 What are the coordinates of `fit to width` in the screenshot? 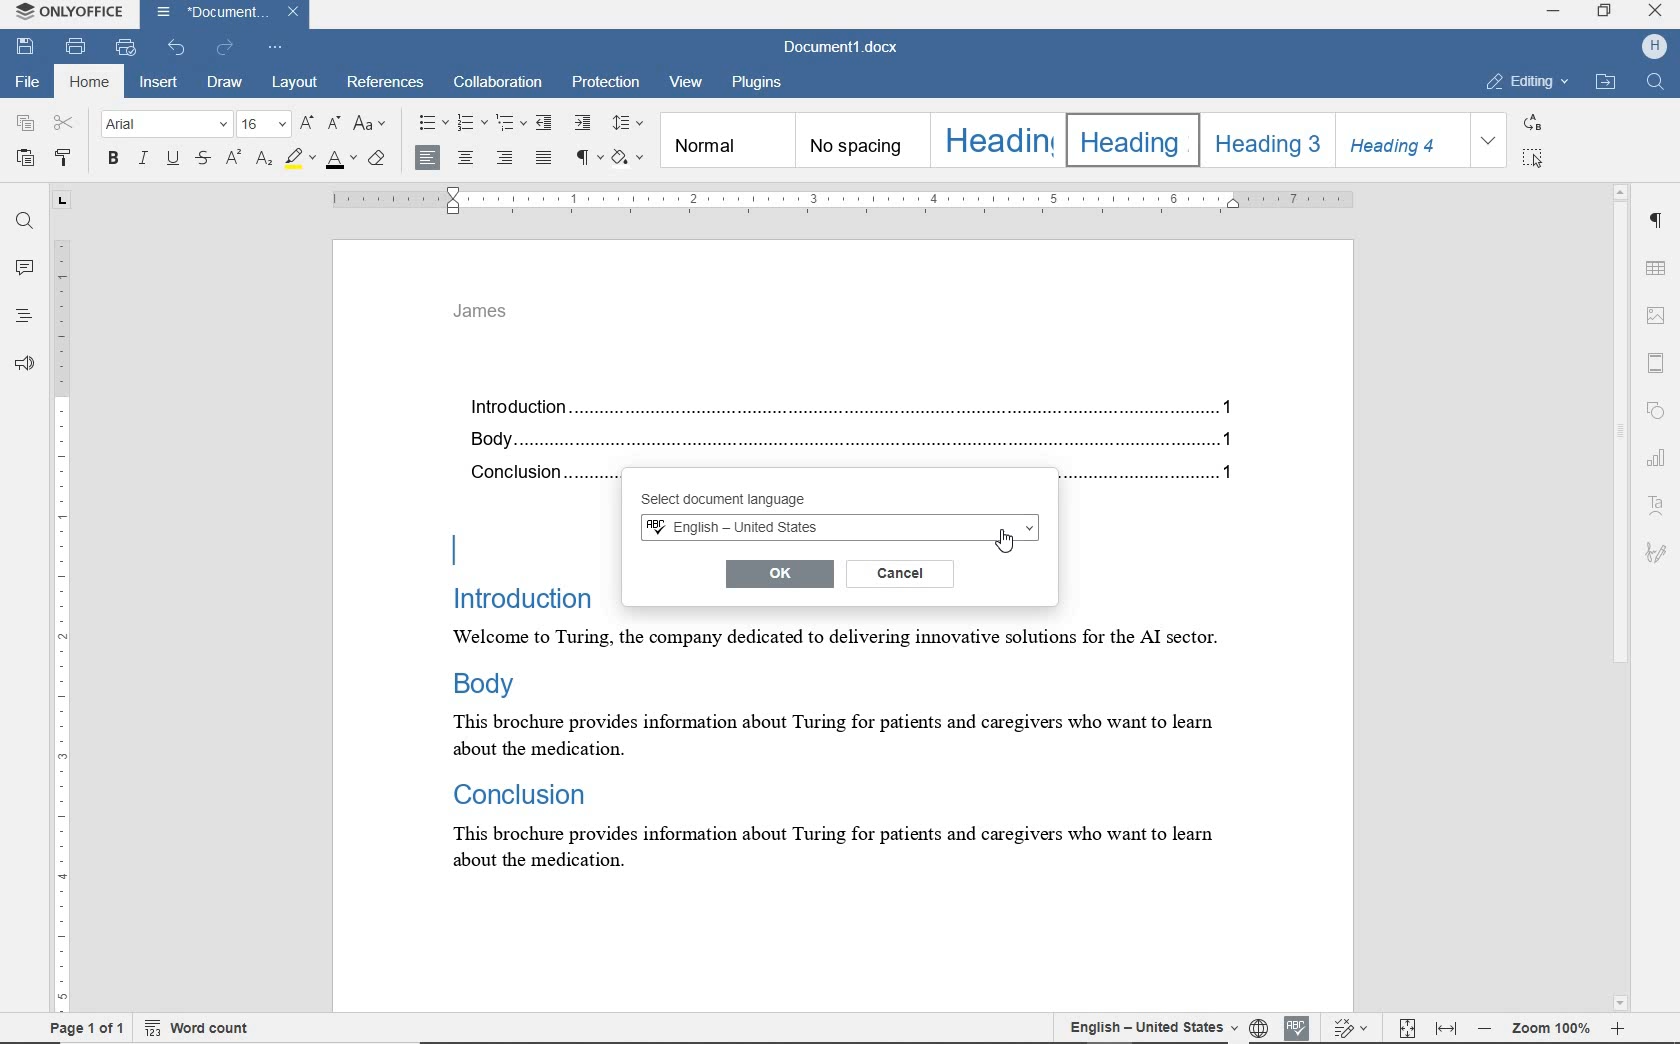 It's located at (1448, 1029).